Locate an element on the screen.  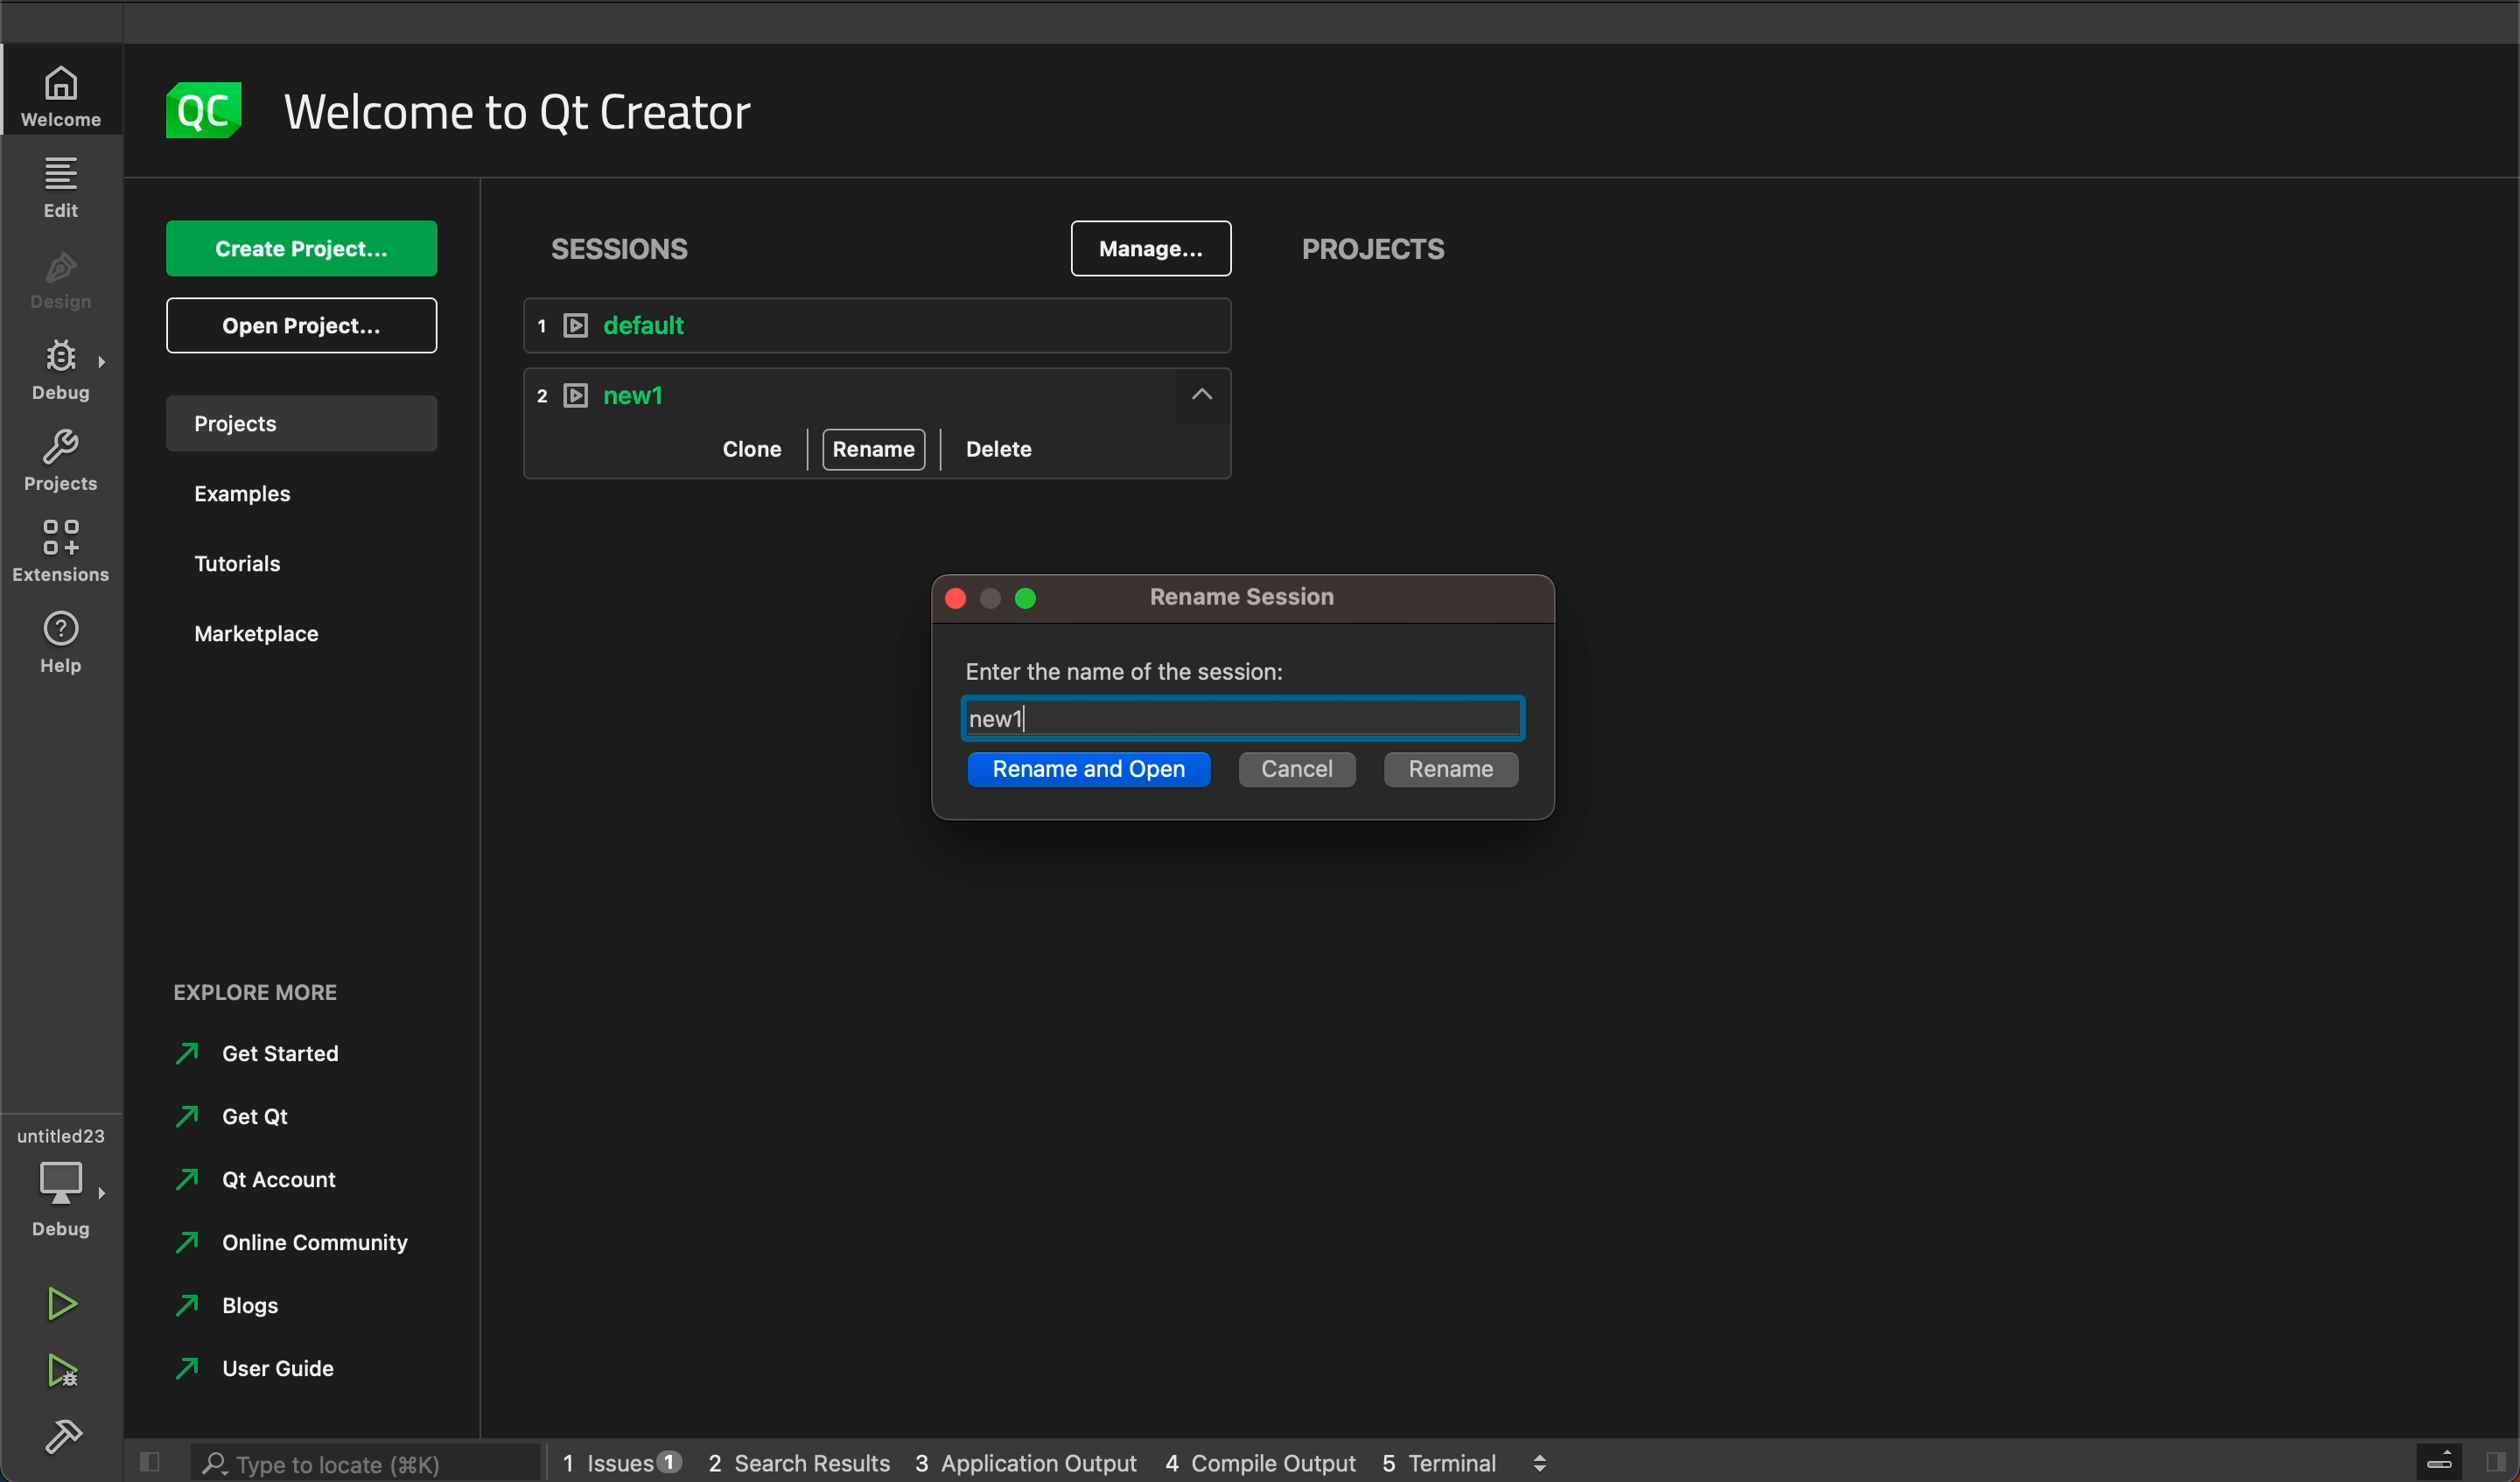
search is located at coordinates (360, 1461).